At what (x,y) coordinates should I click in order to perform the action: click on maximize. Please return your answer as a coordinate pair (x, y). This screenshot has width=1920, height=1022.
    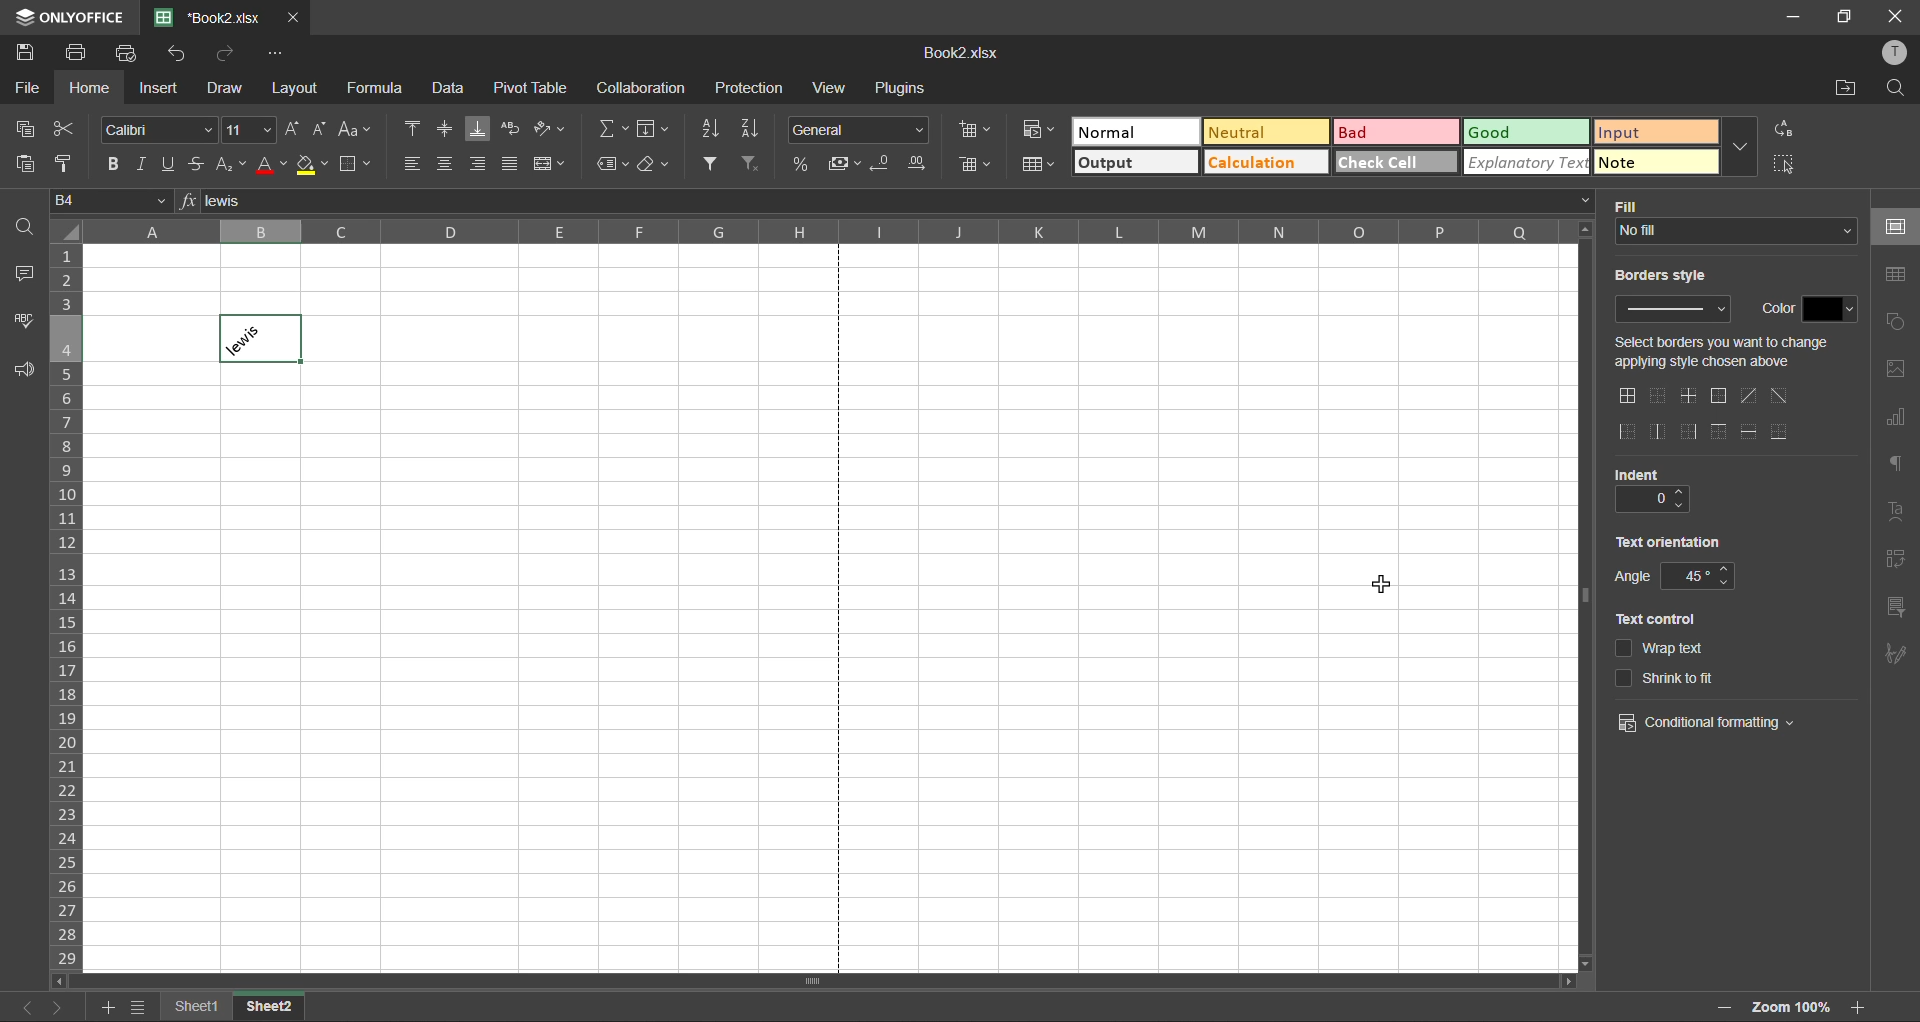
    Looking at the image, I should click on (1846, 17).